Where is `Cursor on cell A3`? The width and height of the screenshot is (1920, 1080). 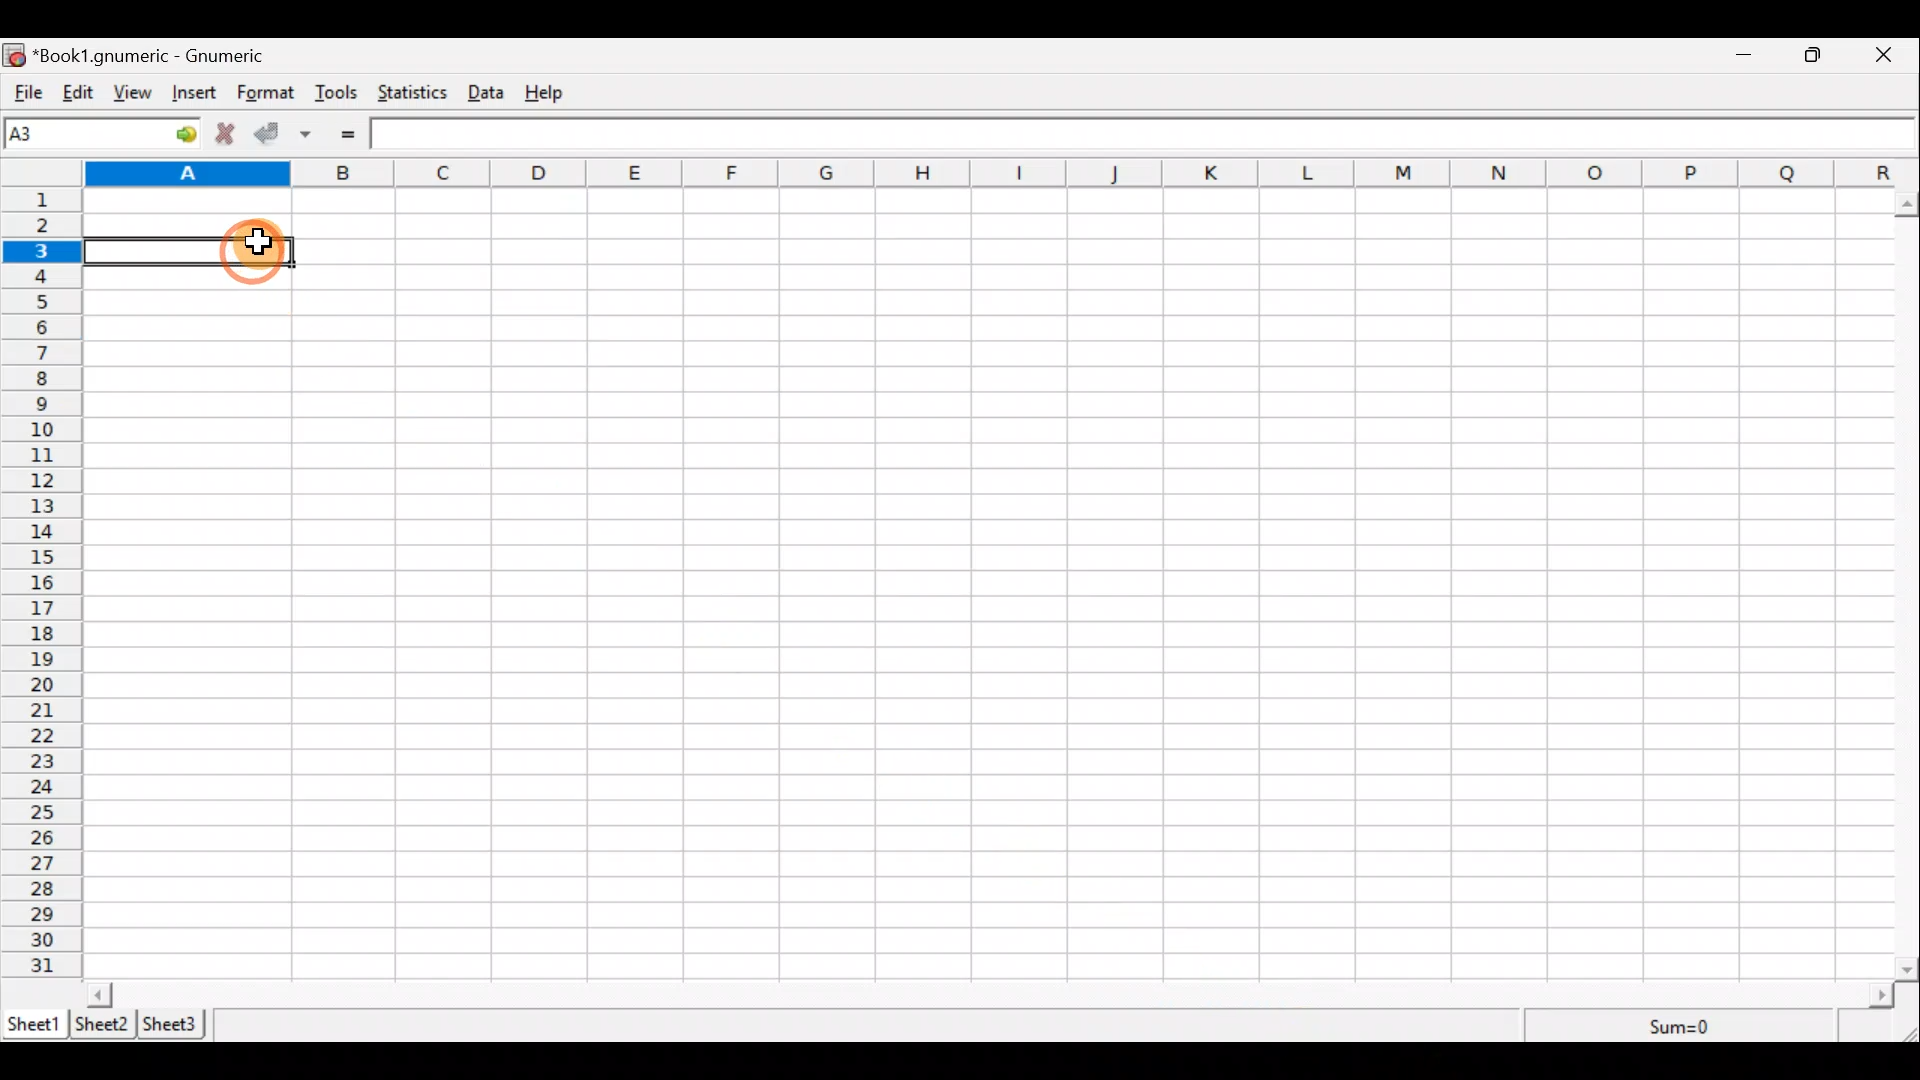 Cursor on cell A3 is located at coordinates (256, 251).